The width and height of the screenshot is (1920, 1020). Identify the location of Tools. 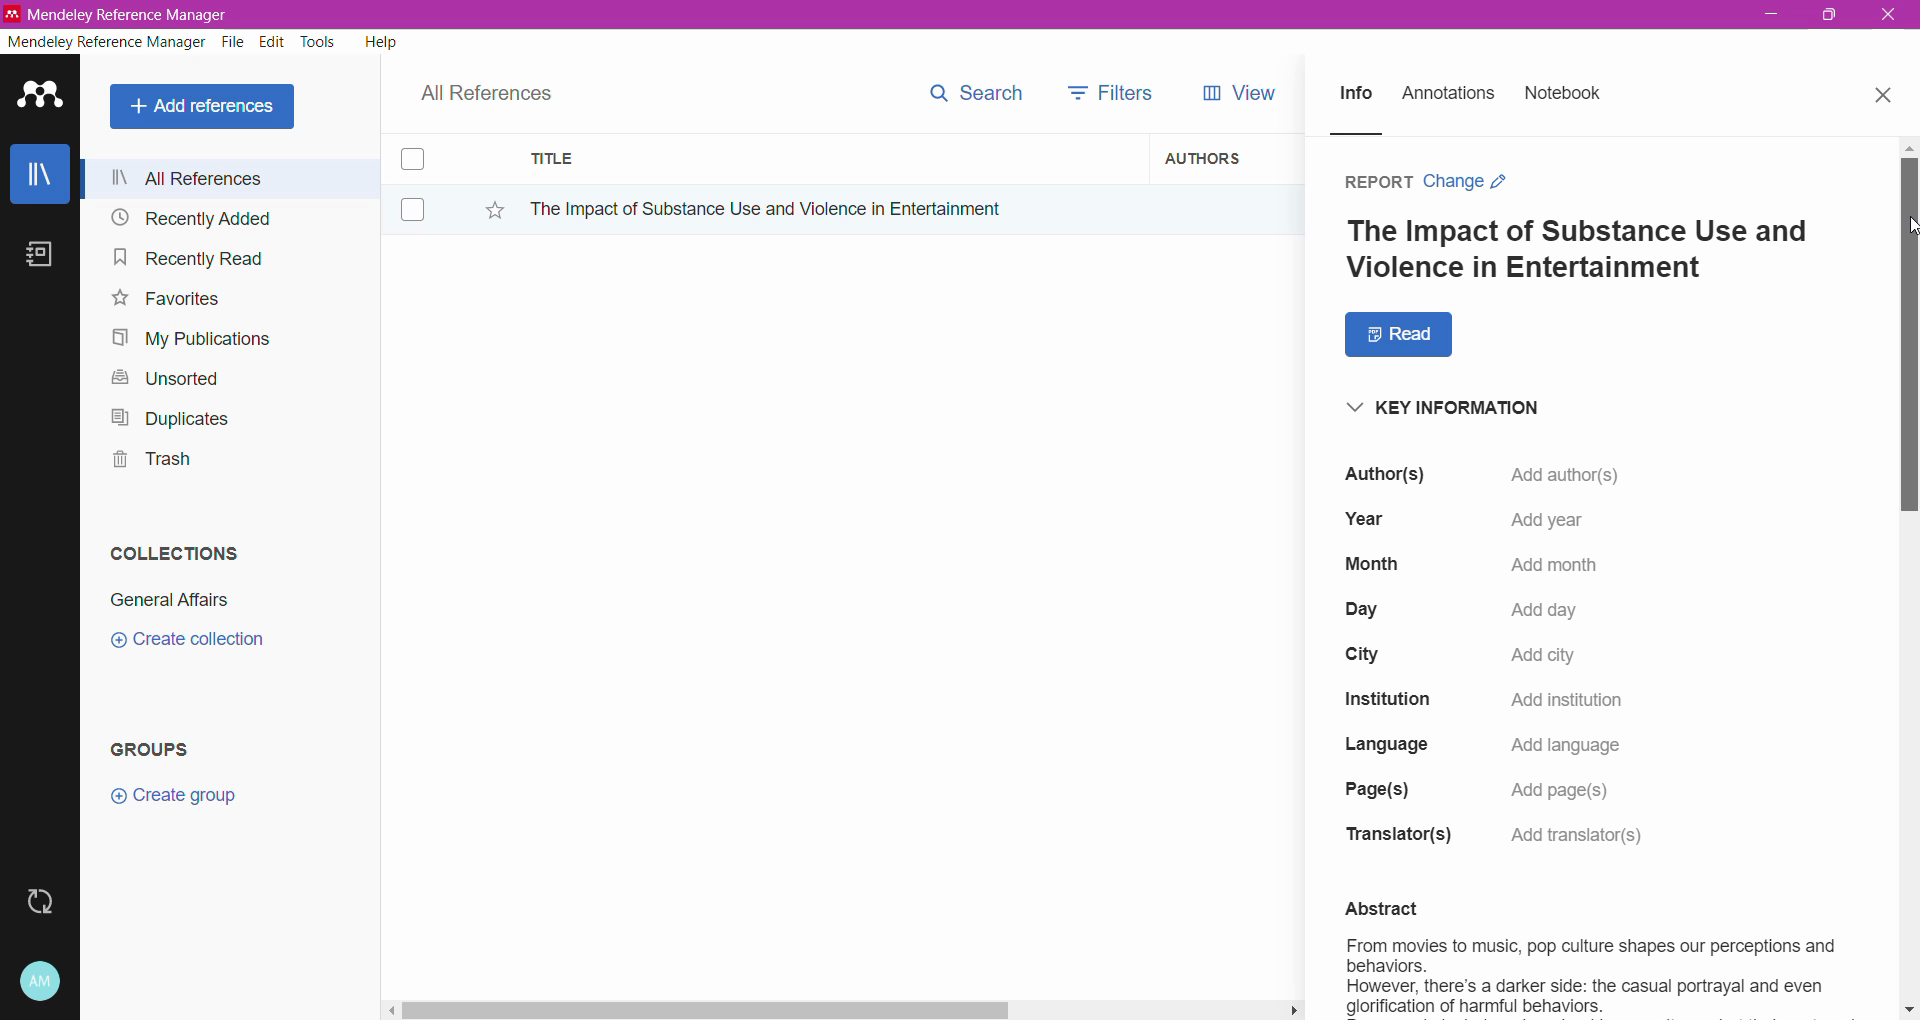
(319, 42).